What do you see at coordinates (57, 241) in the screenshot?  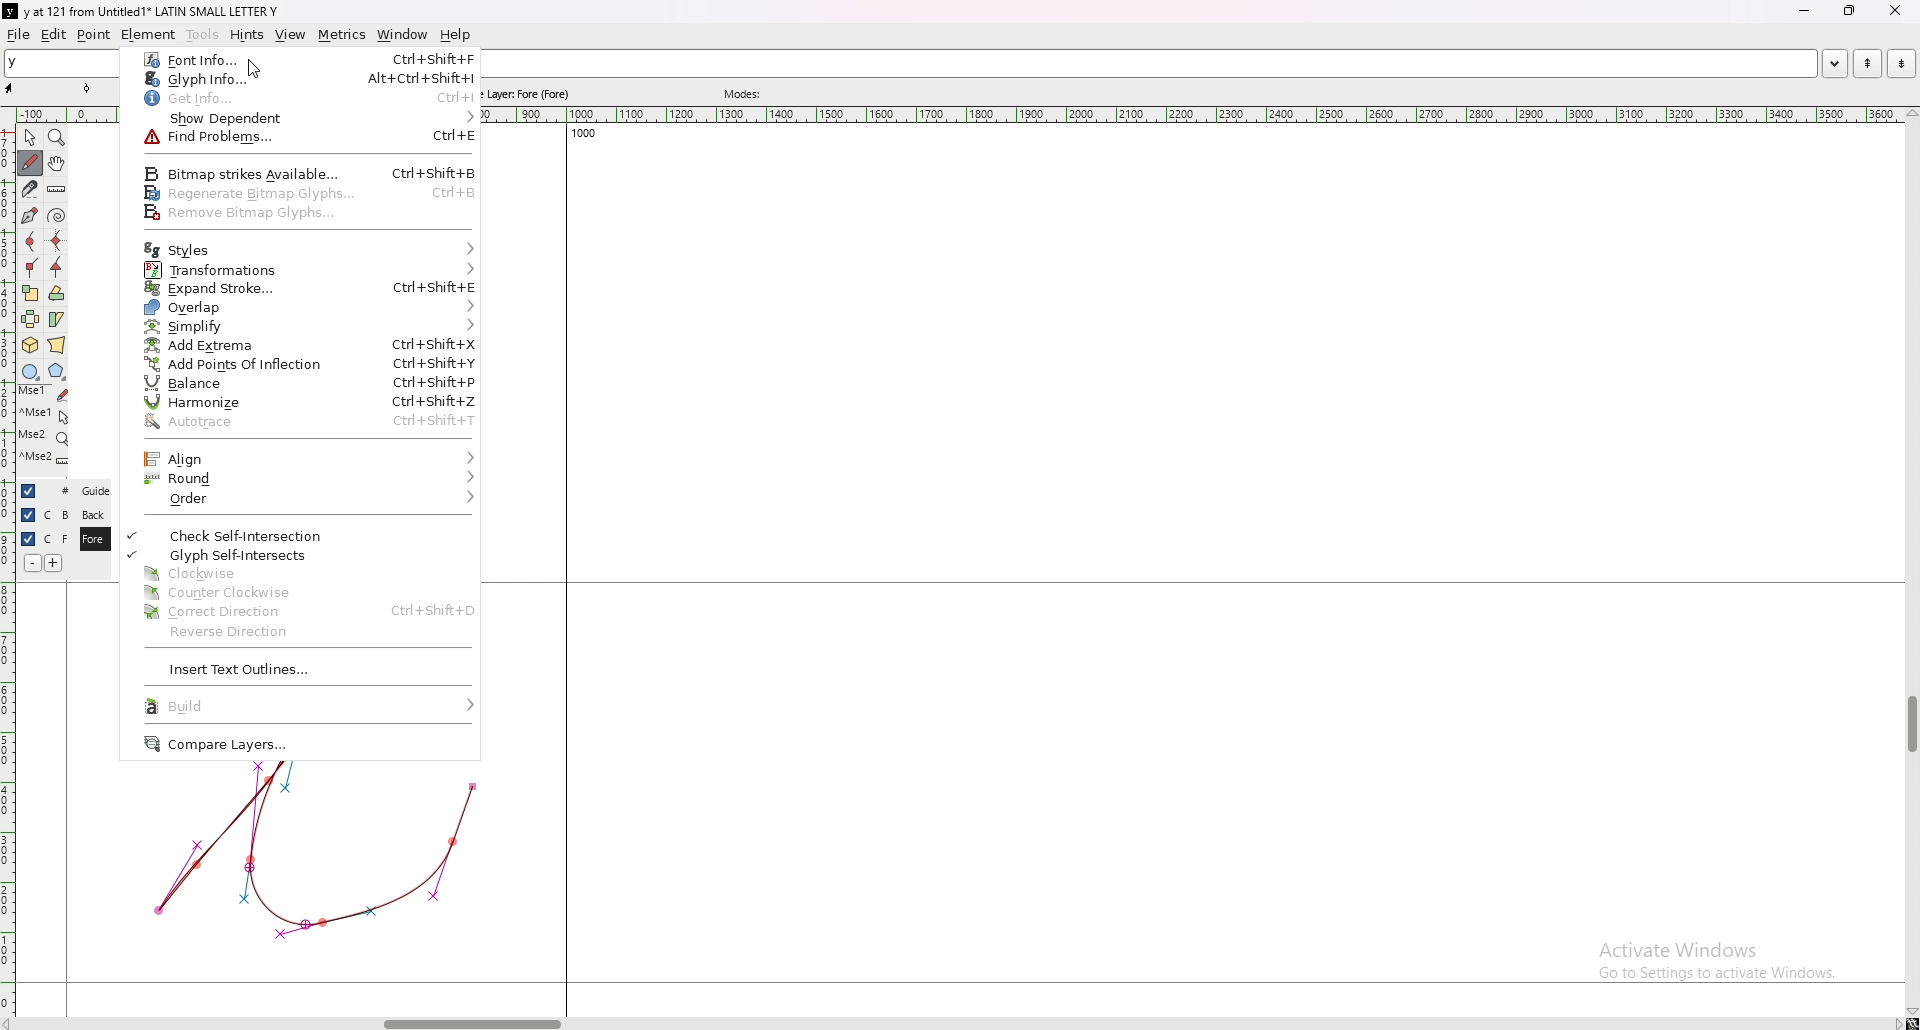 I see `add a horizontal or vertical curve point` at bounding box center [57, 241].